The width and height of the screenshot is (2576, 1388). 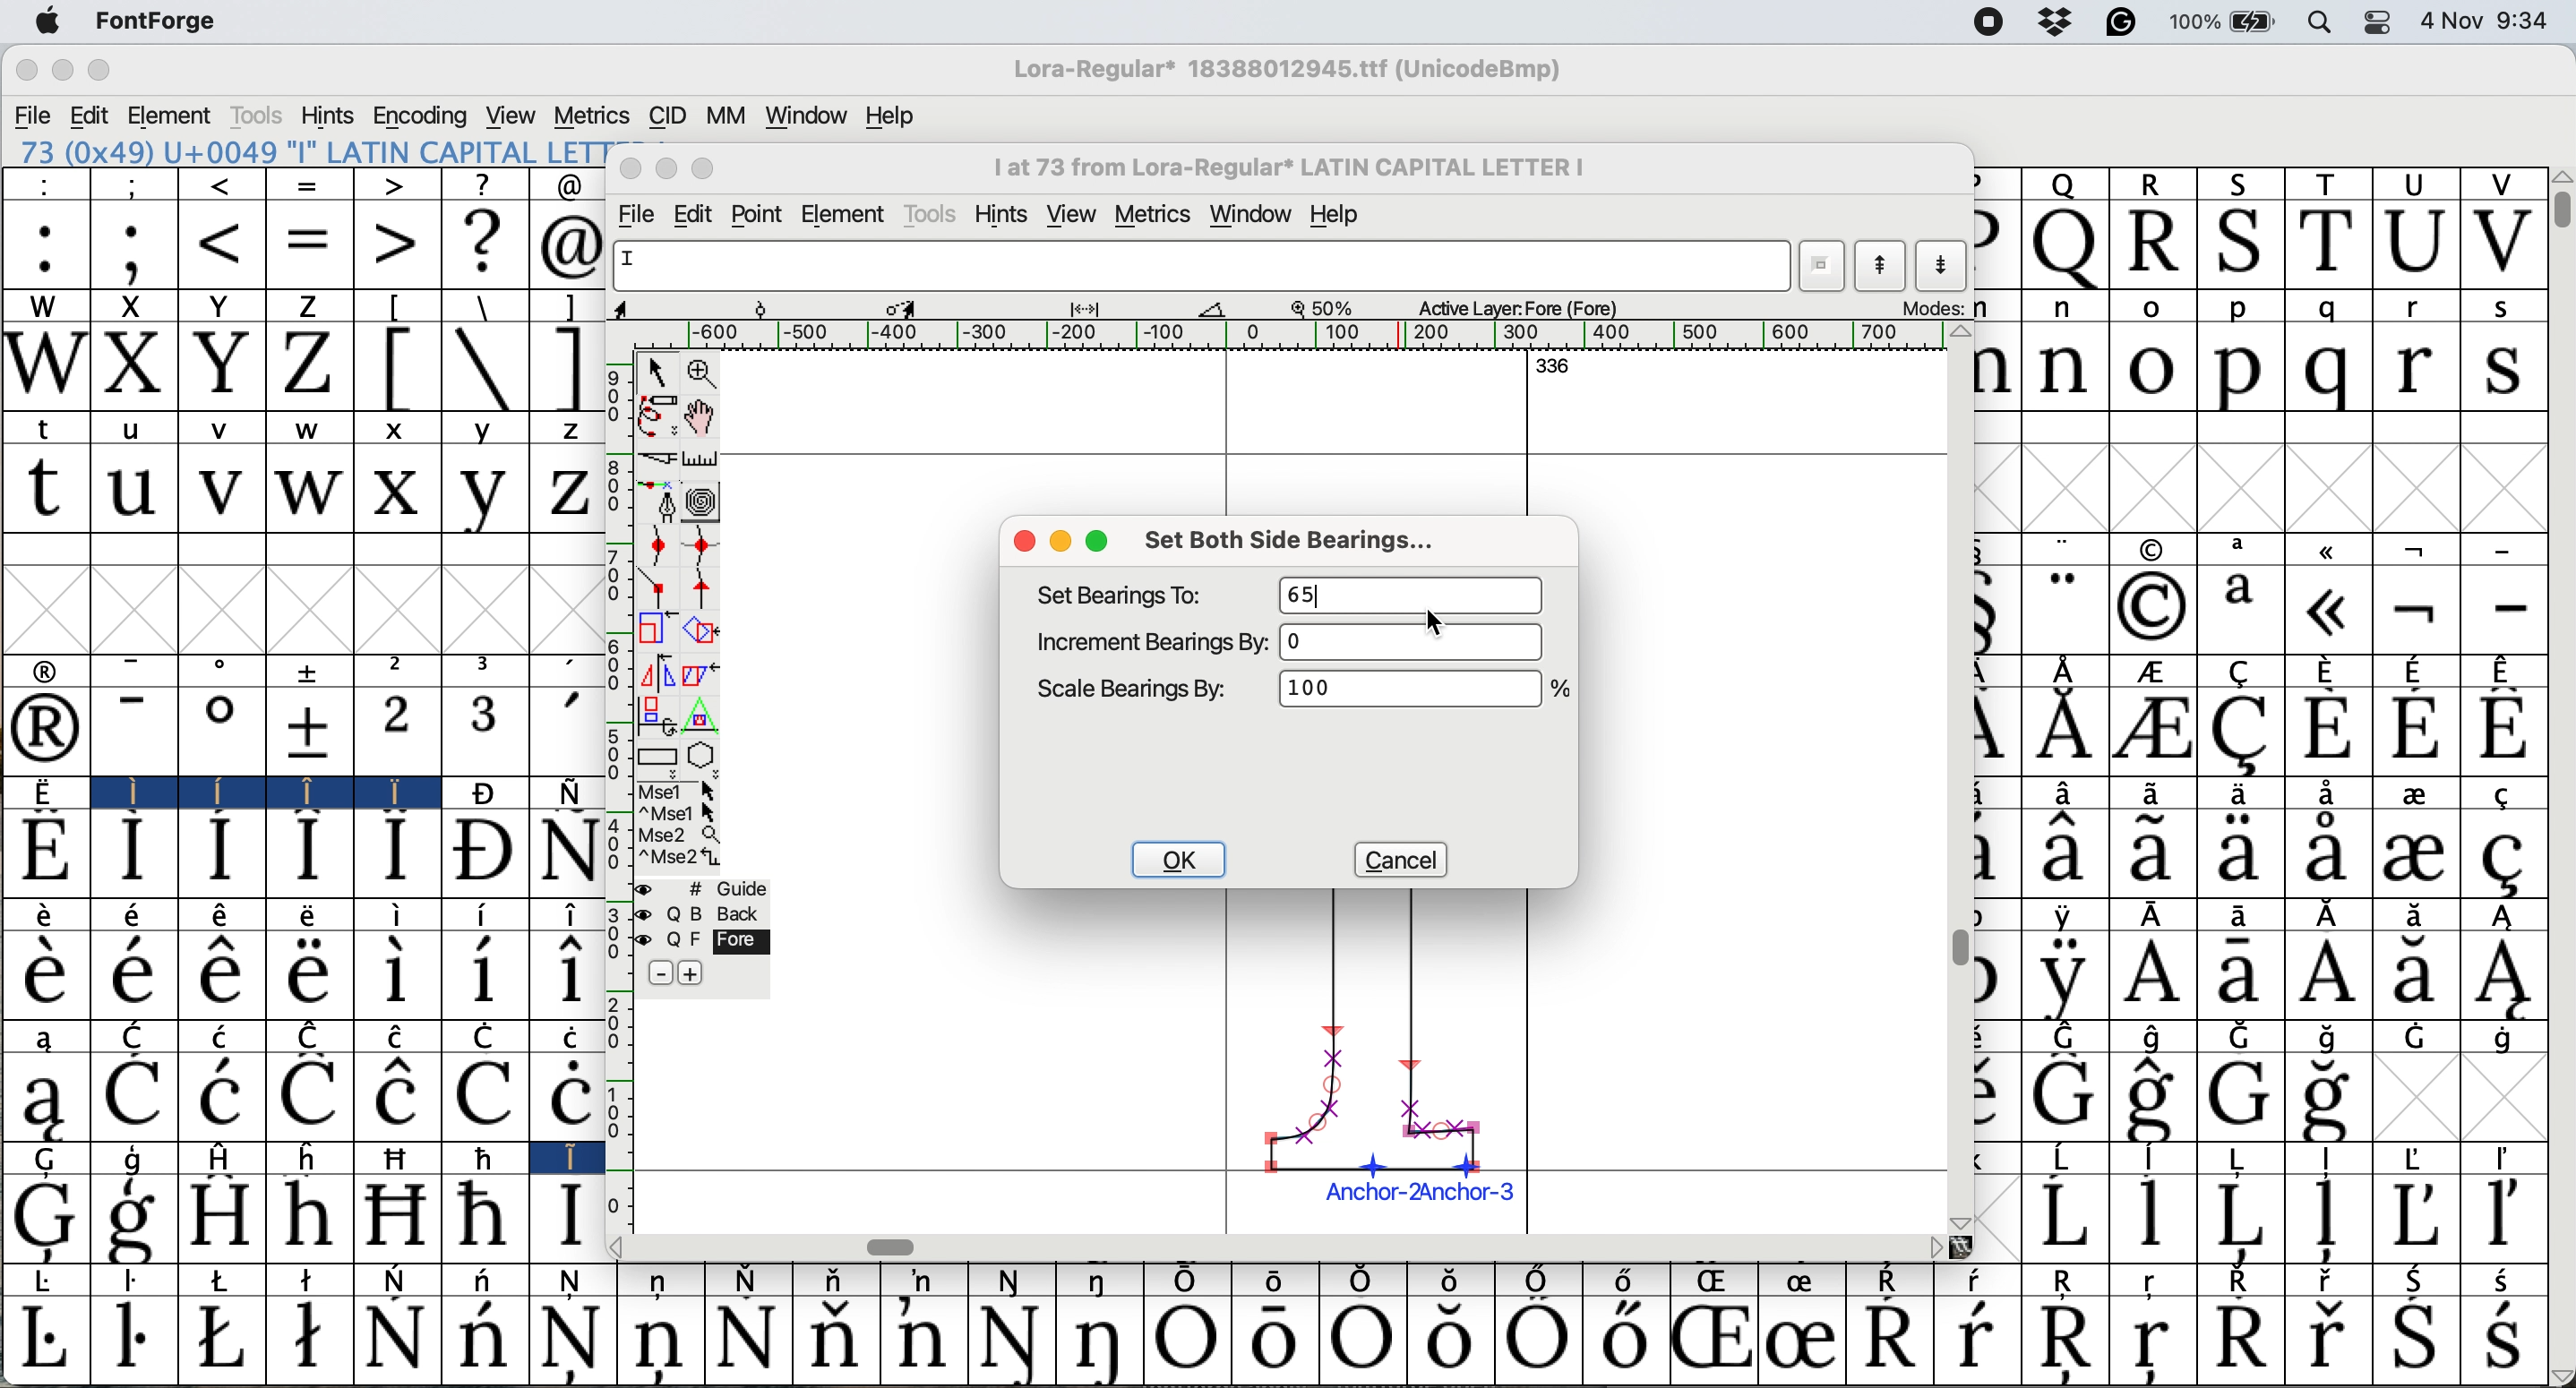 I want to click on close, so click(x=631, y=169).